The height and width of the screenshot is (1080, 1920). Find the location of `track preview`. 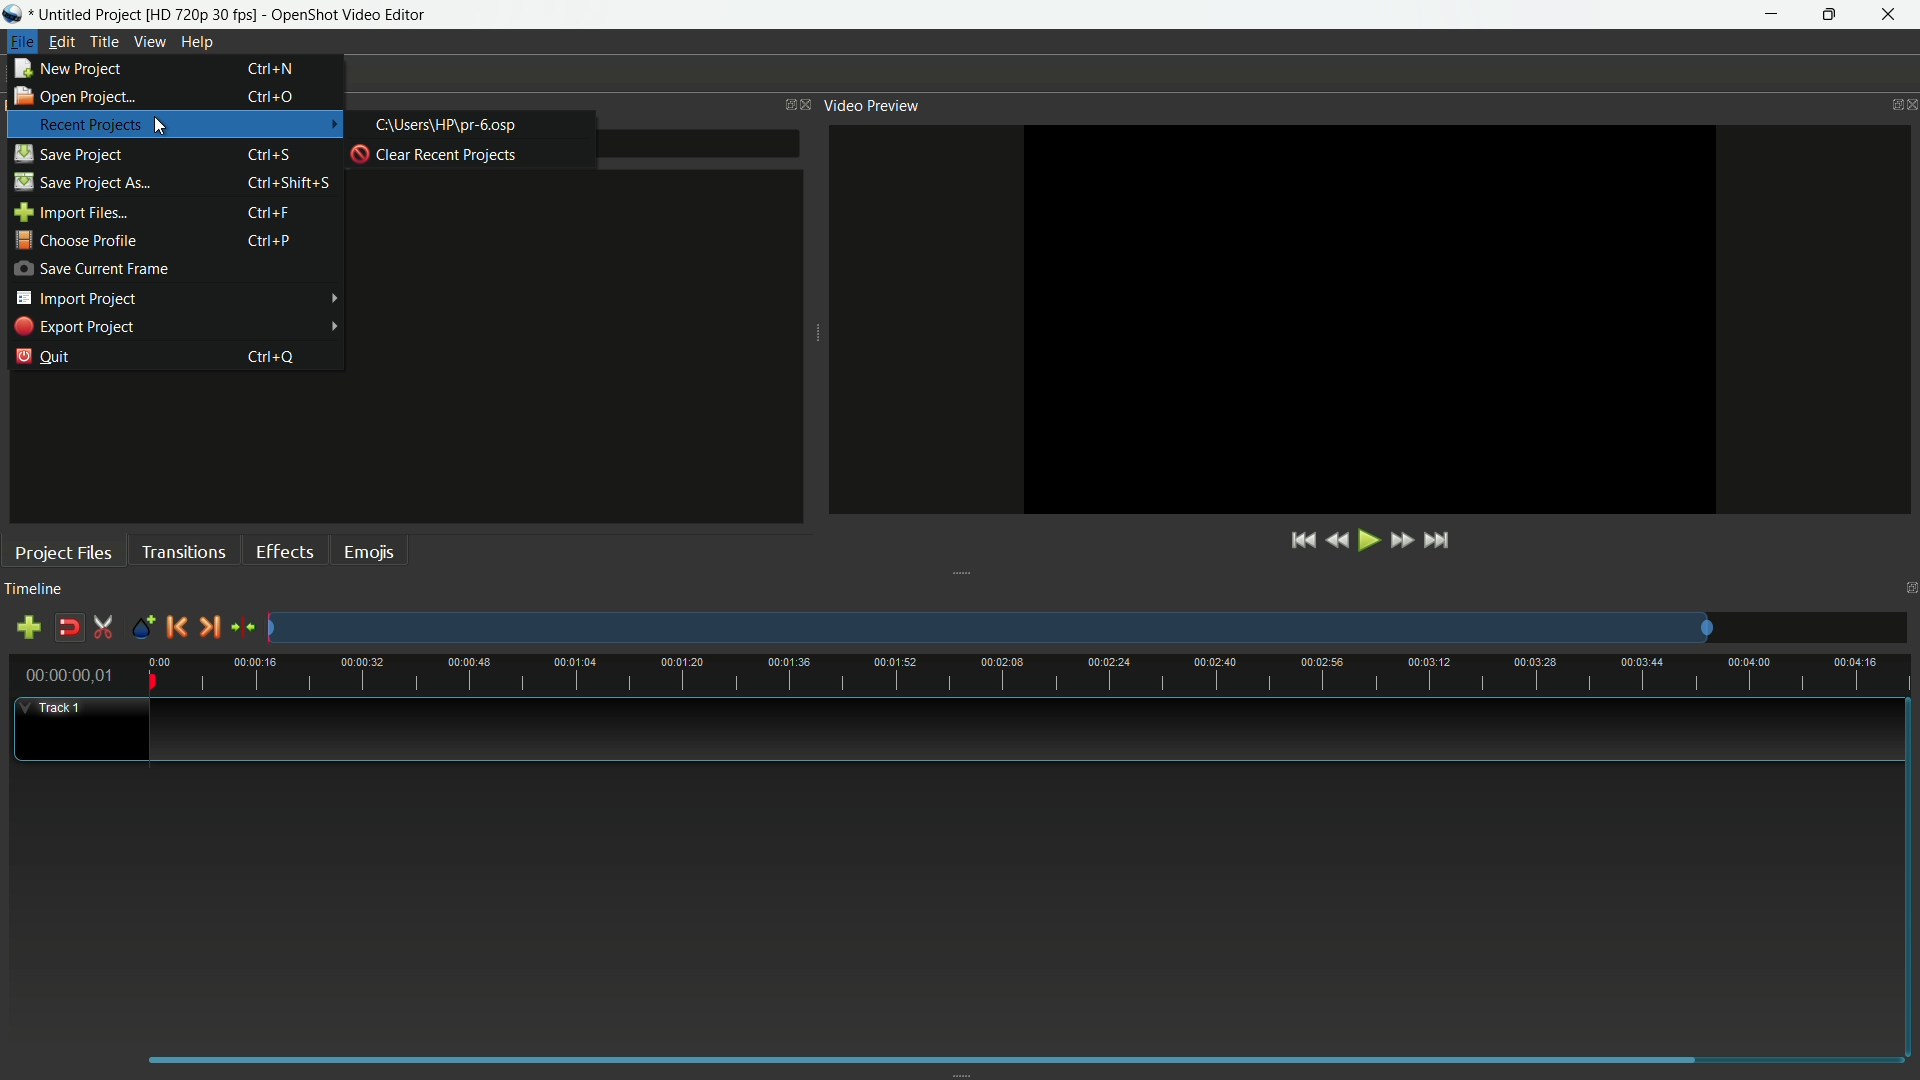

track preview is located at coordinates (987, 629).